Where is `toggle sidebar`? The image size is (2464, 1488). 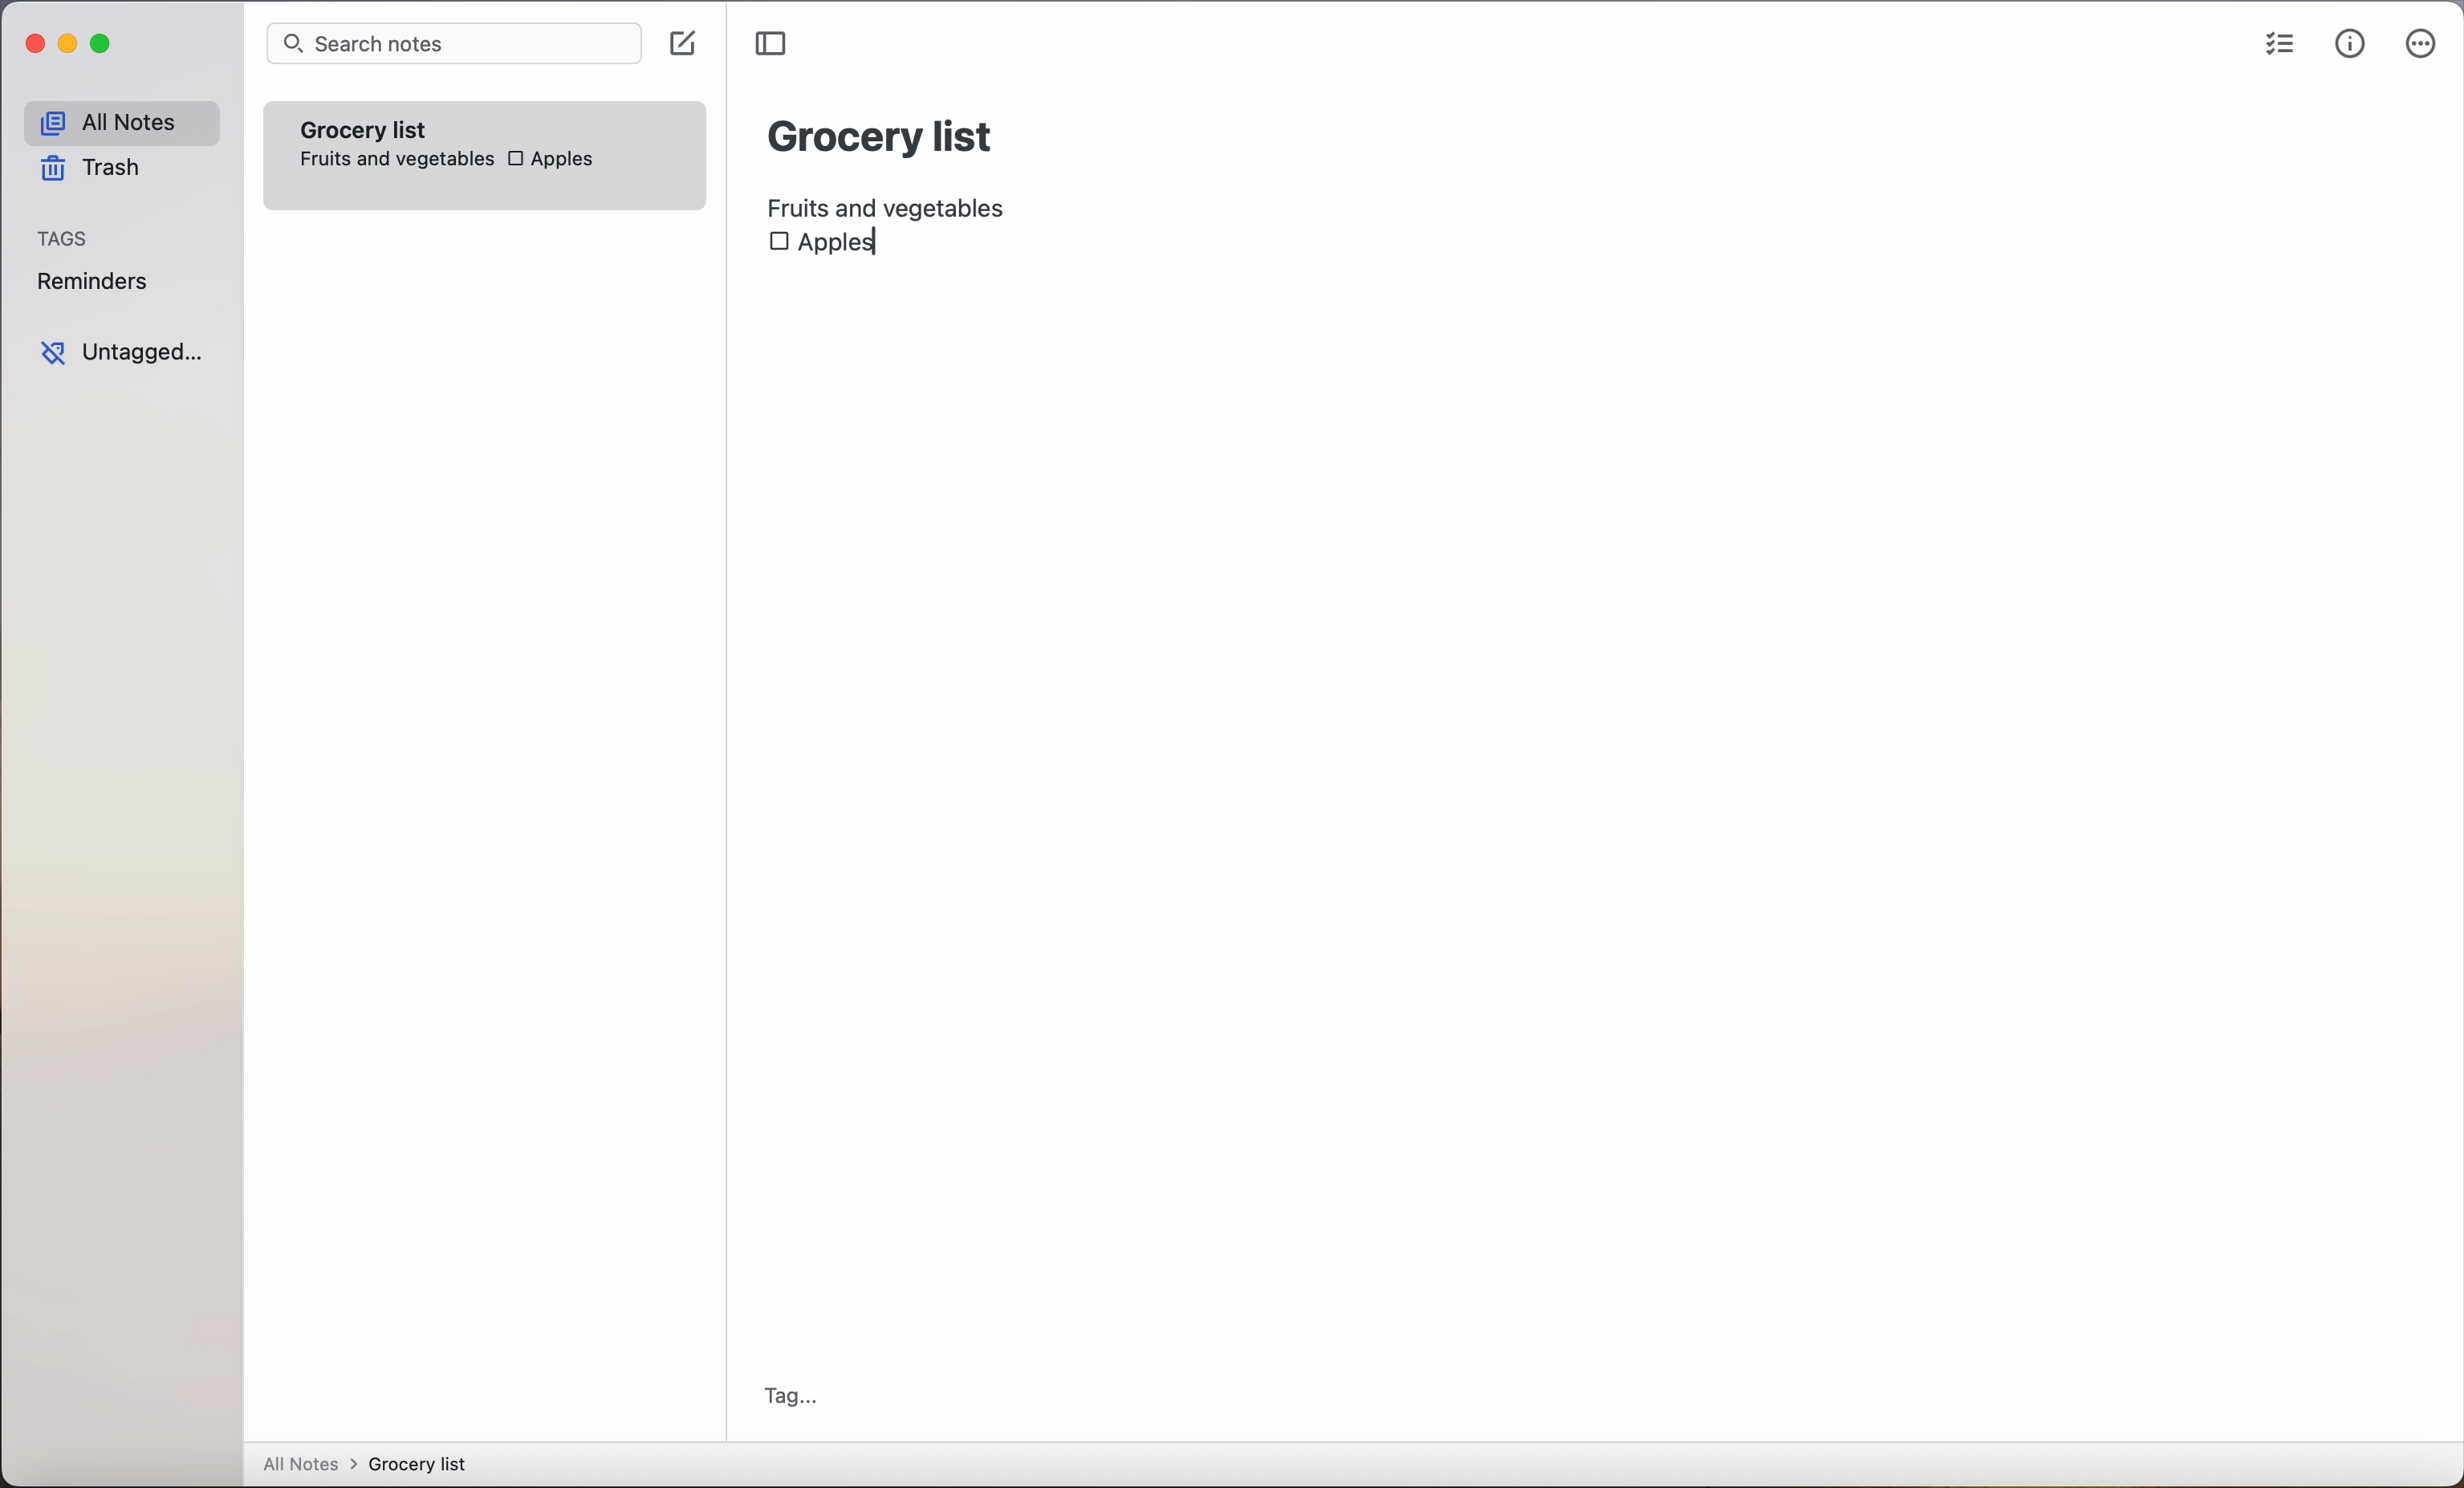 toggle sidebar is located at coordinates (774, 44).